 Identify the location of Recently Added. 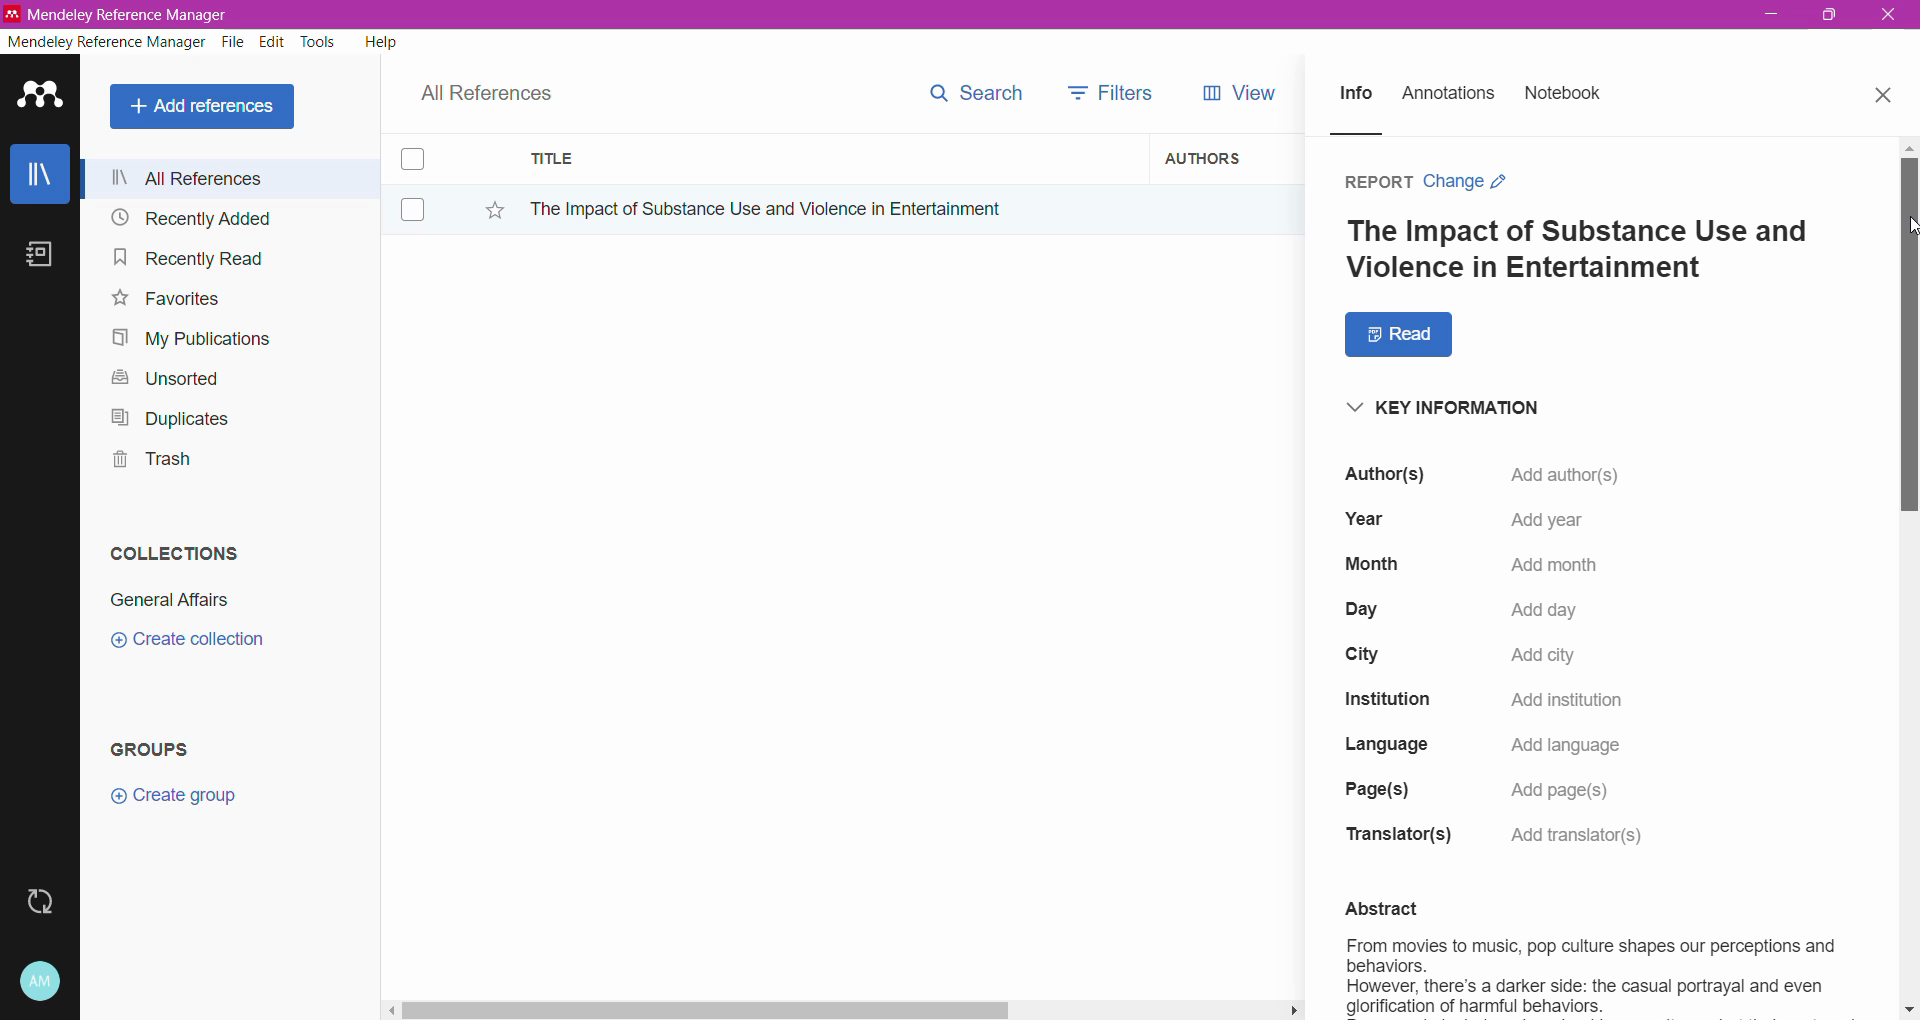
(188, 219).